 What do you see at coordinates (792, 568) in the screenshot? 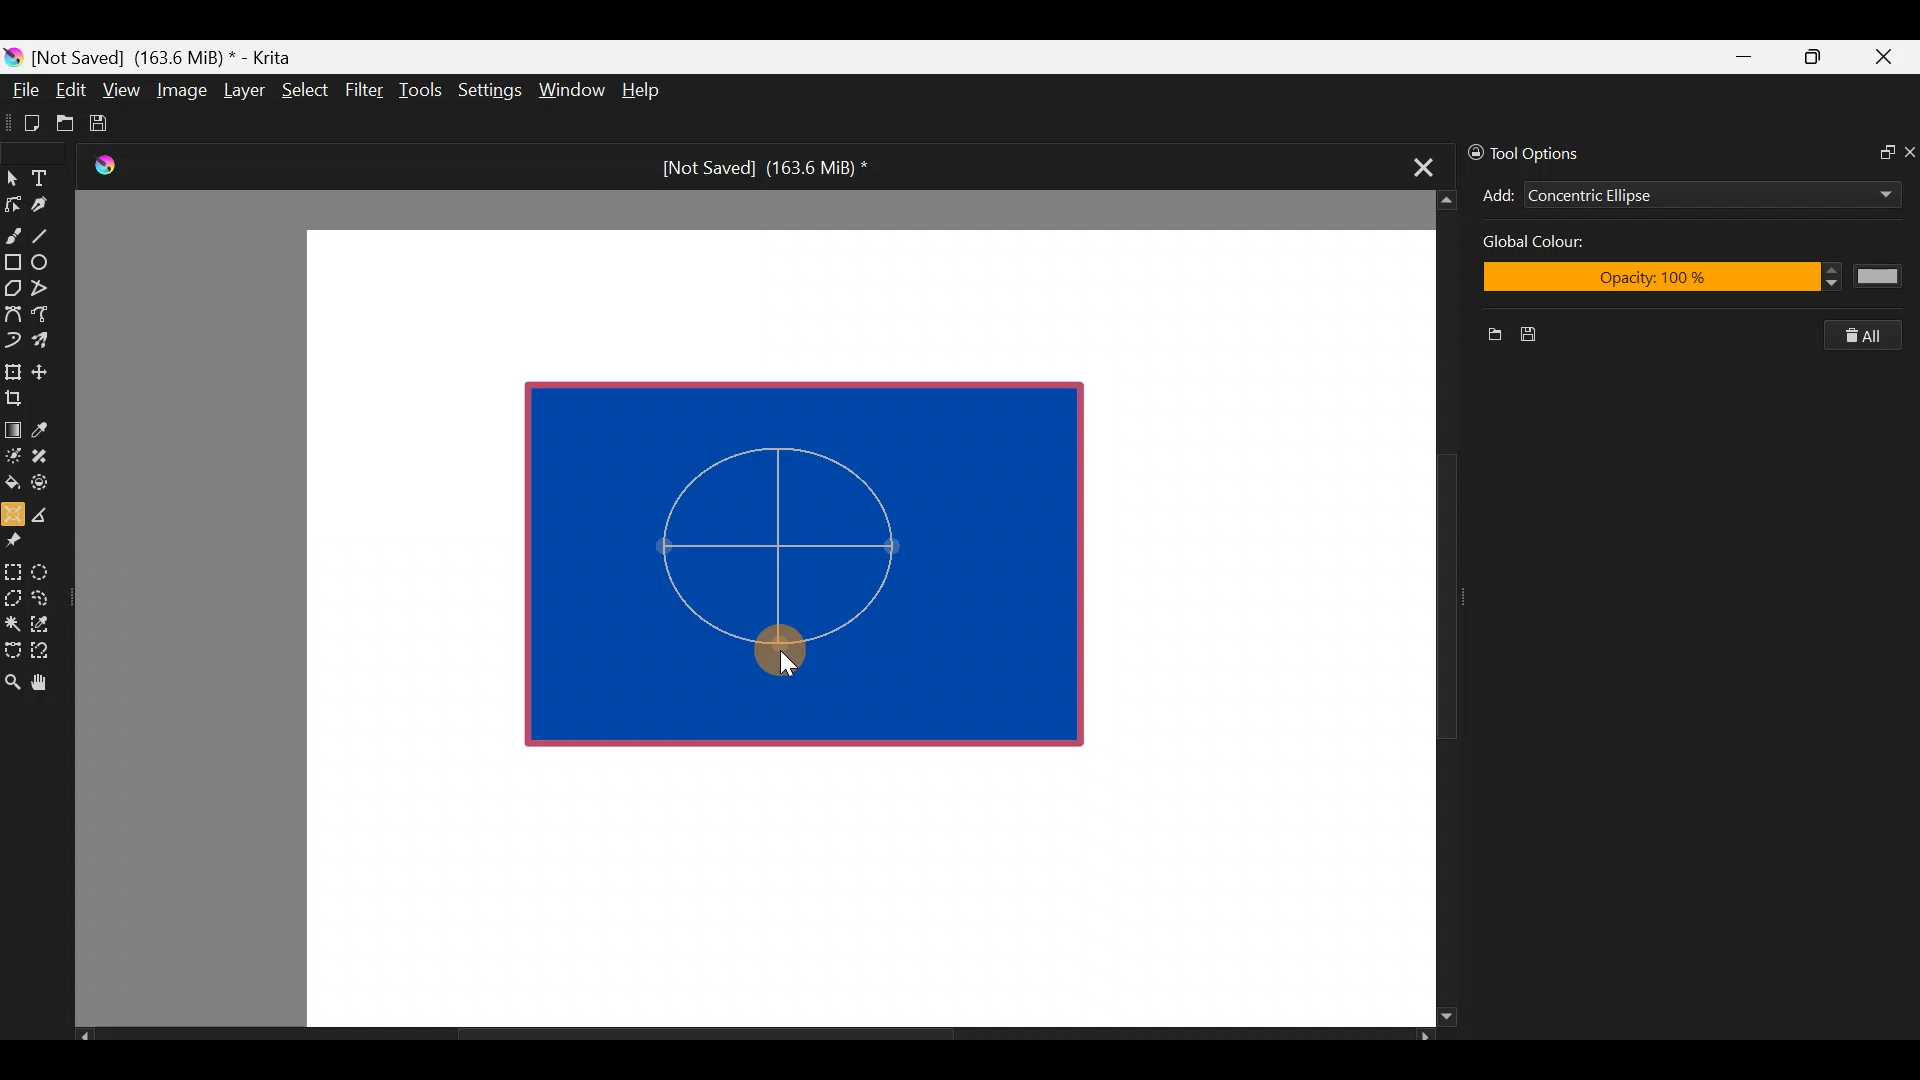
I see `Concentric circle drawn on canvas` at bounding box center [792, 568].